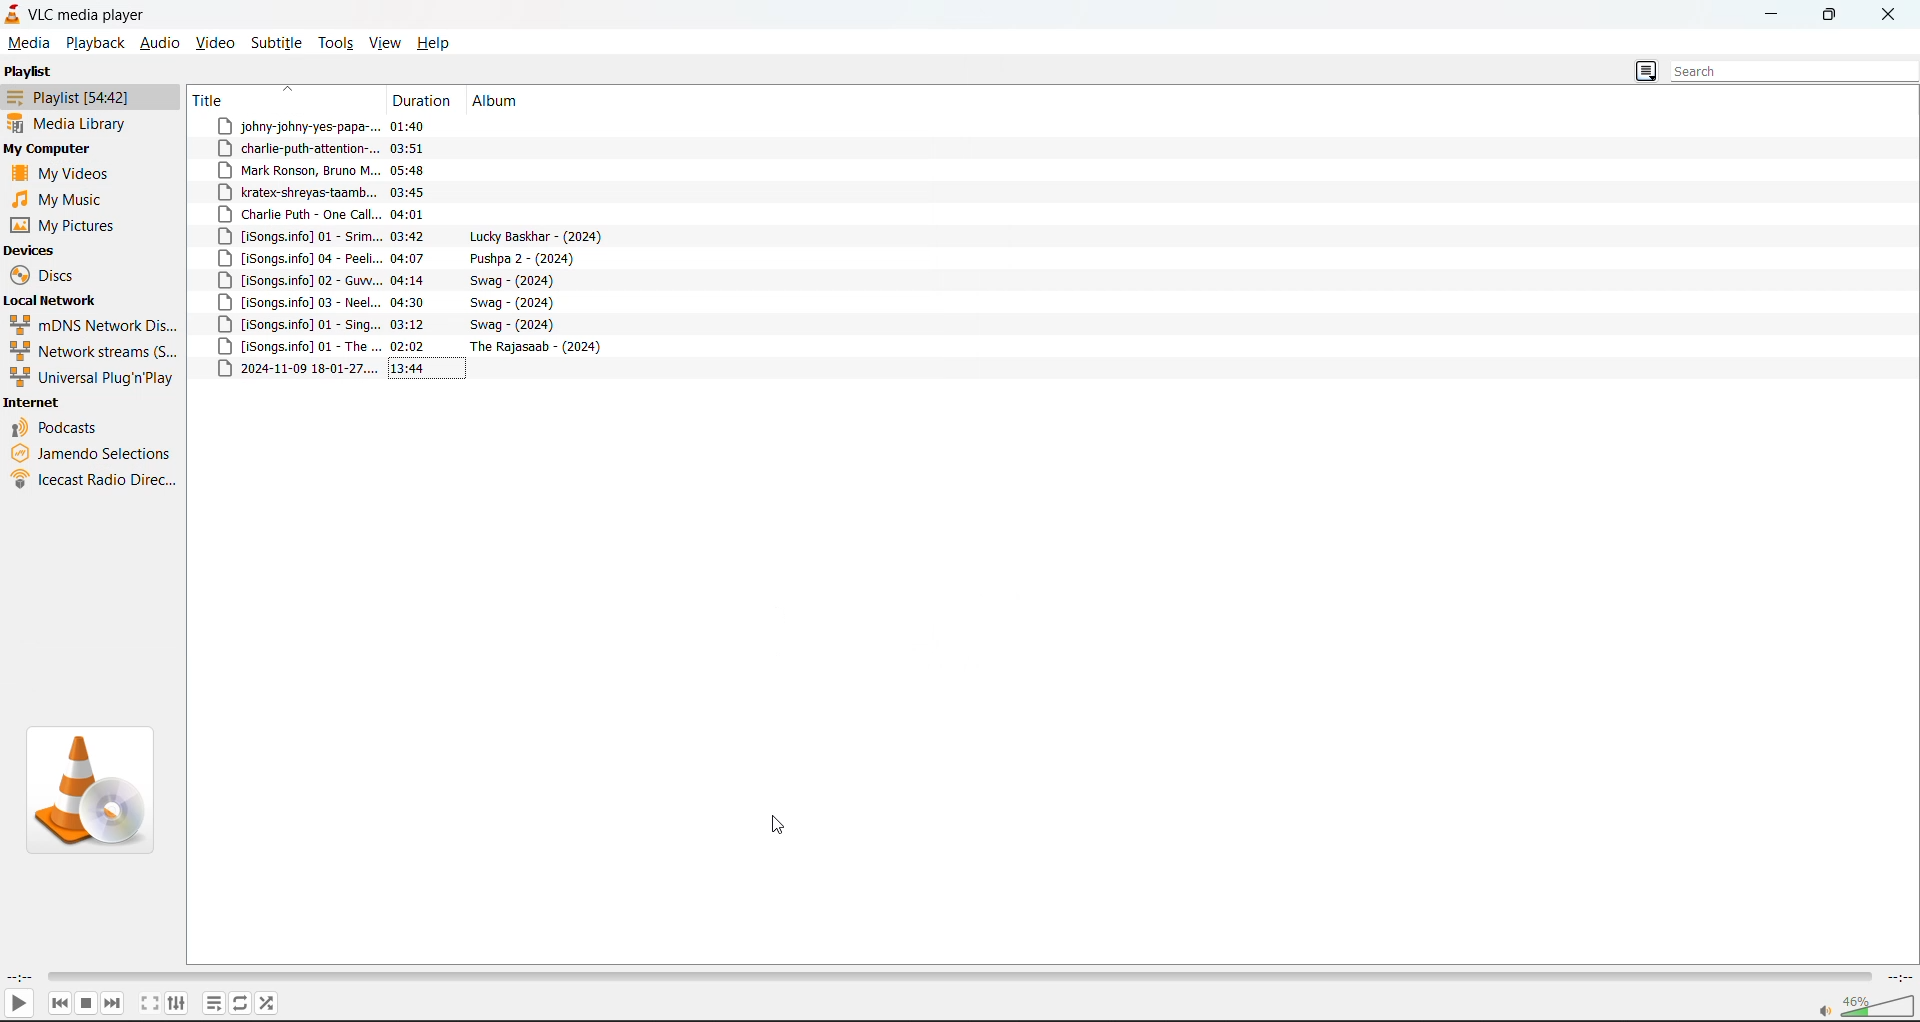 This screenshot has width=1920, height=1022. Describe the element at coordinates (1642, 72) in the screenshot. I see `change view` at that location.